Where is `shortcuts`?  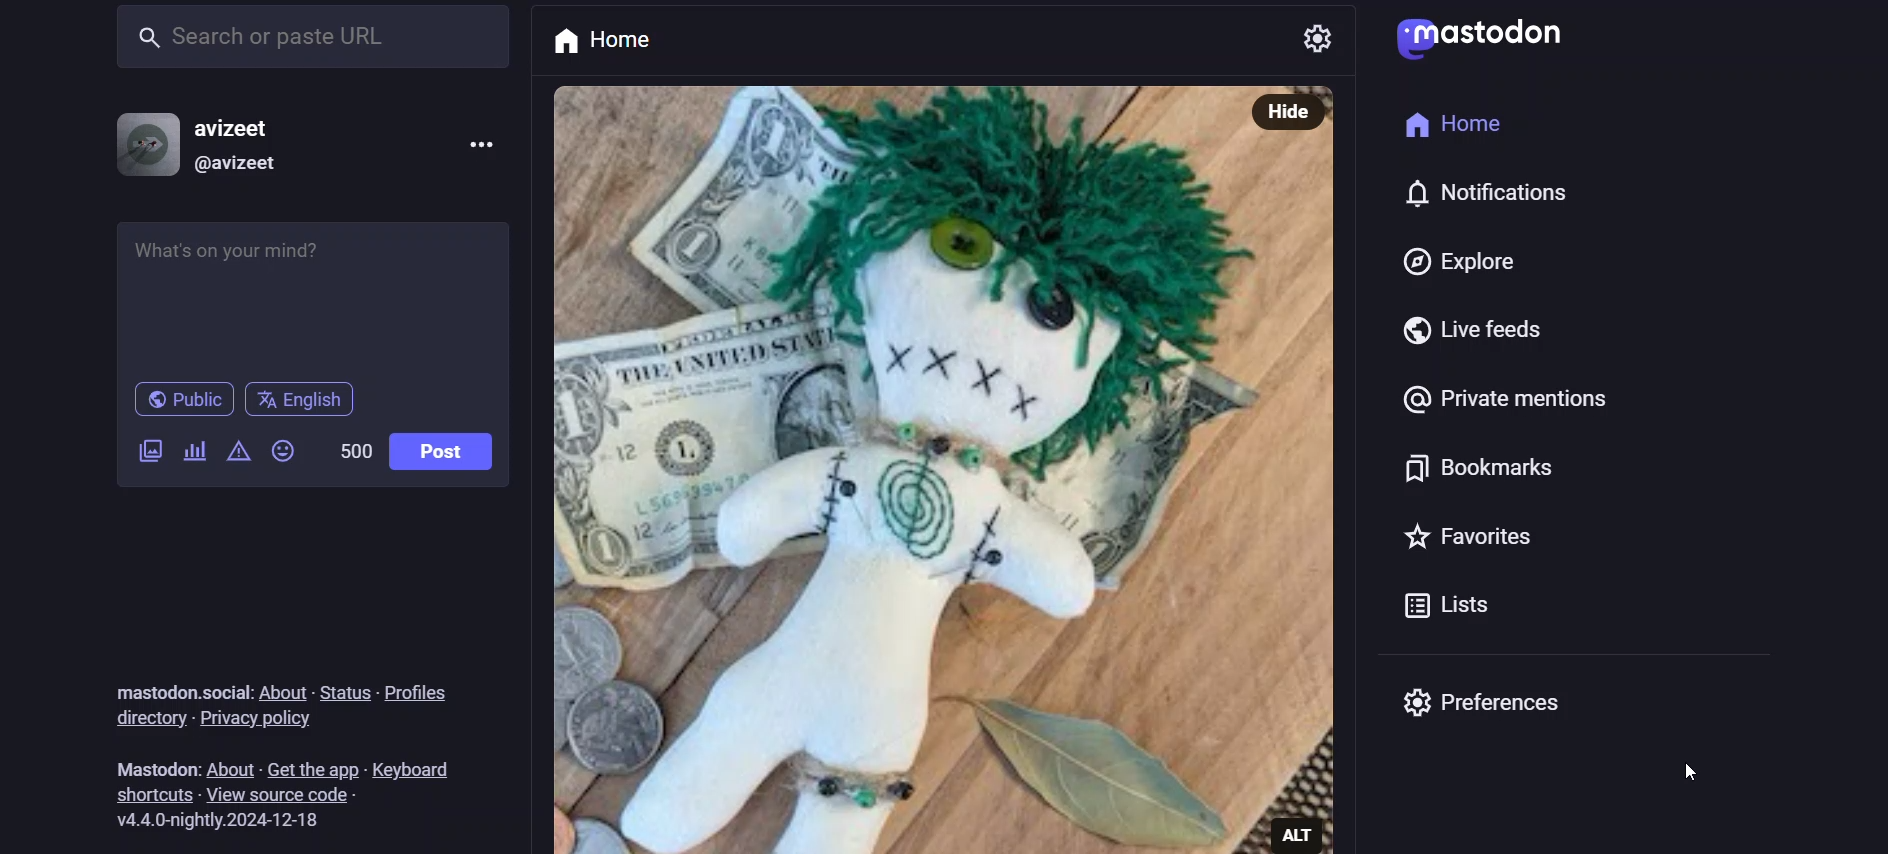 shortcuts is located at coordinates (154, 793).